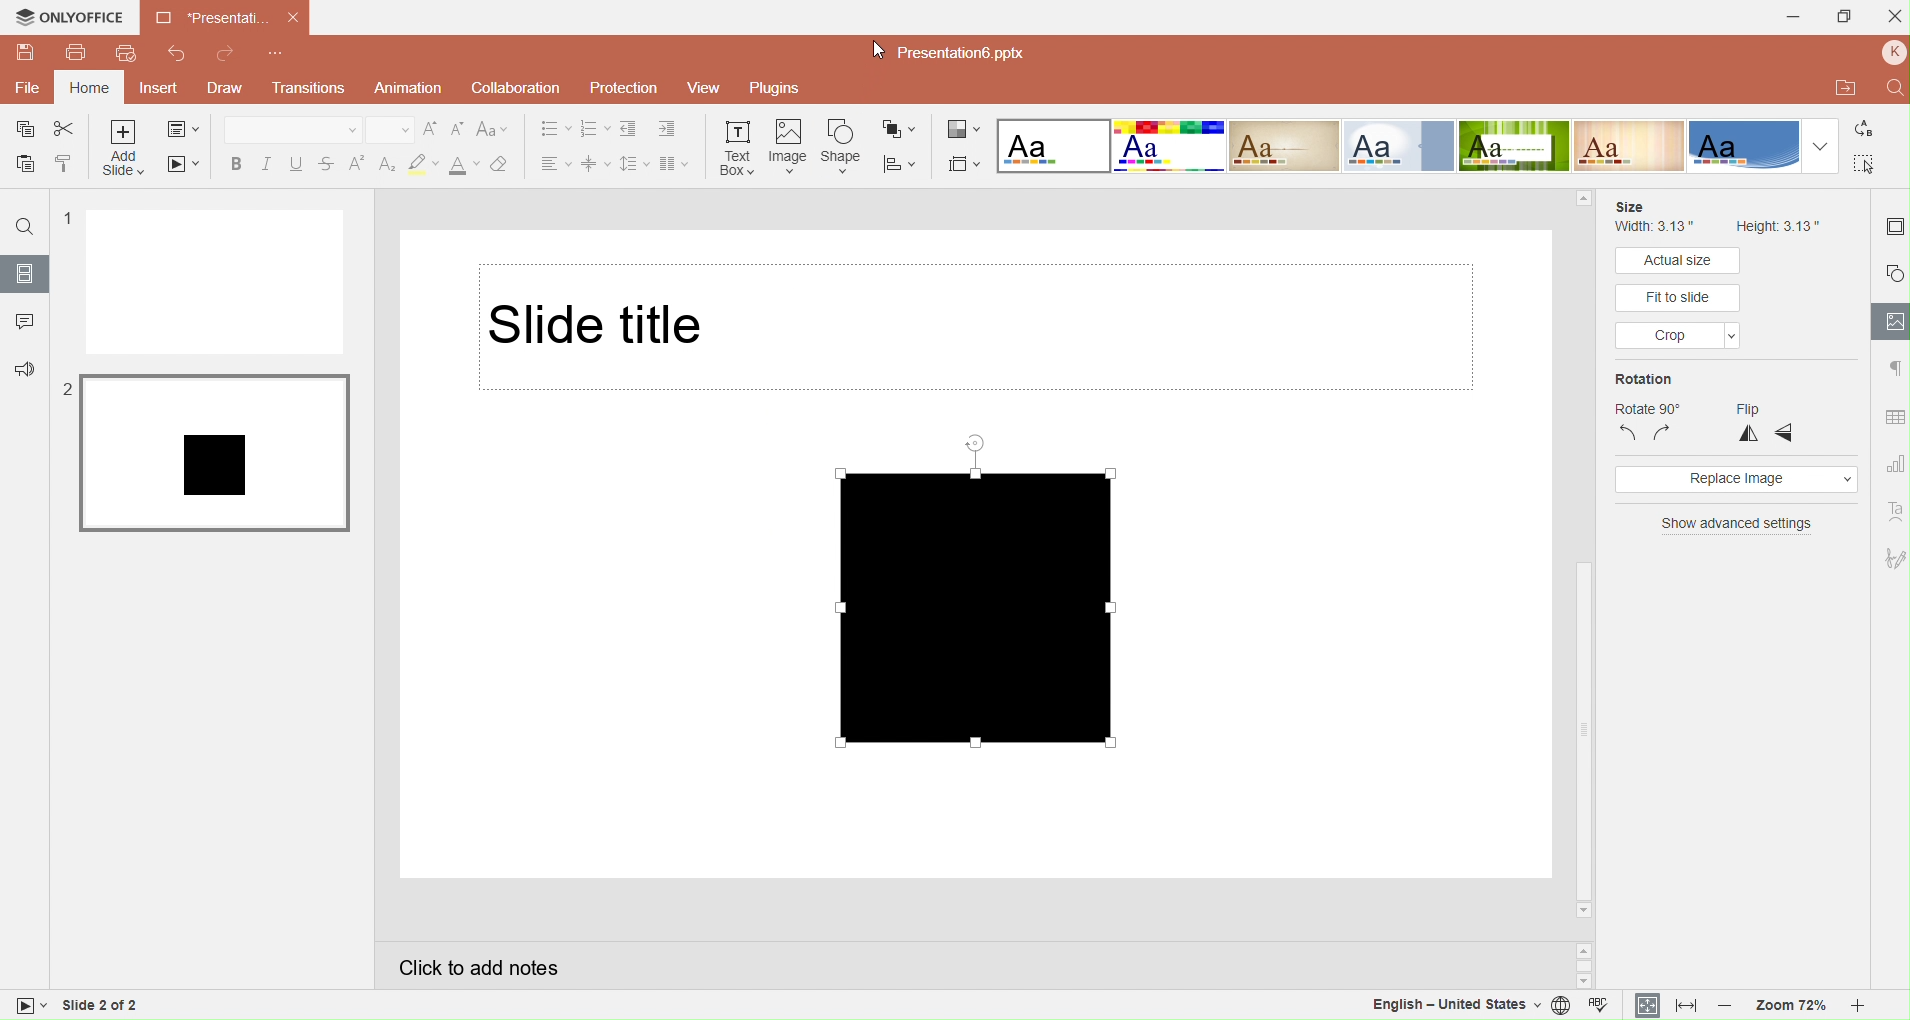  I want to click on Bullets, so click(553, 129).